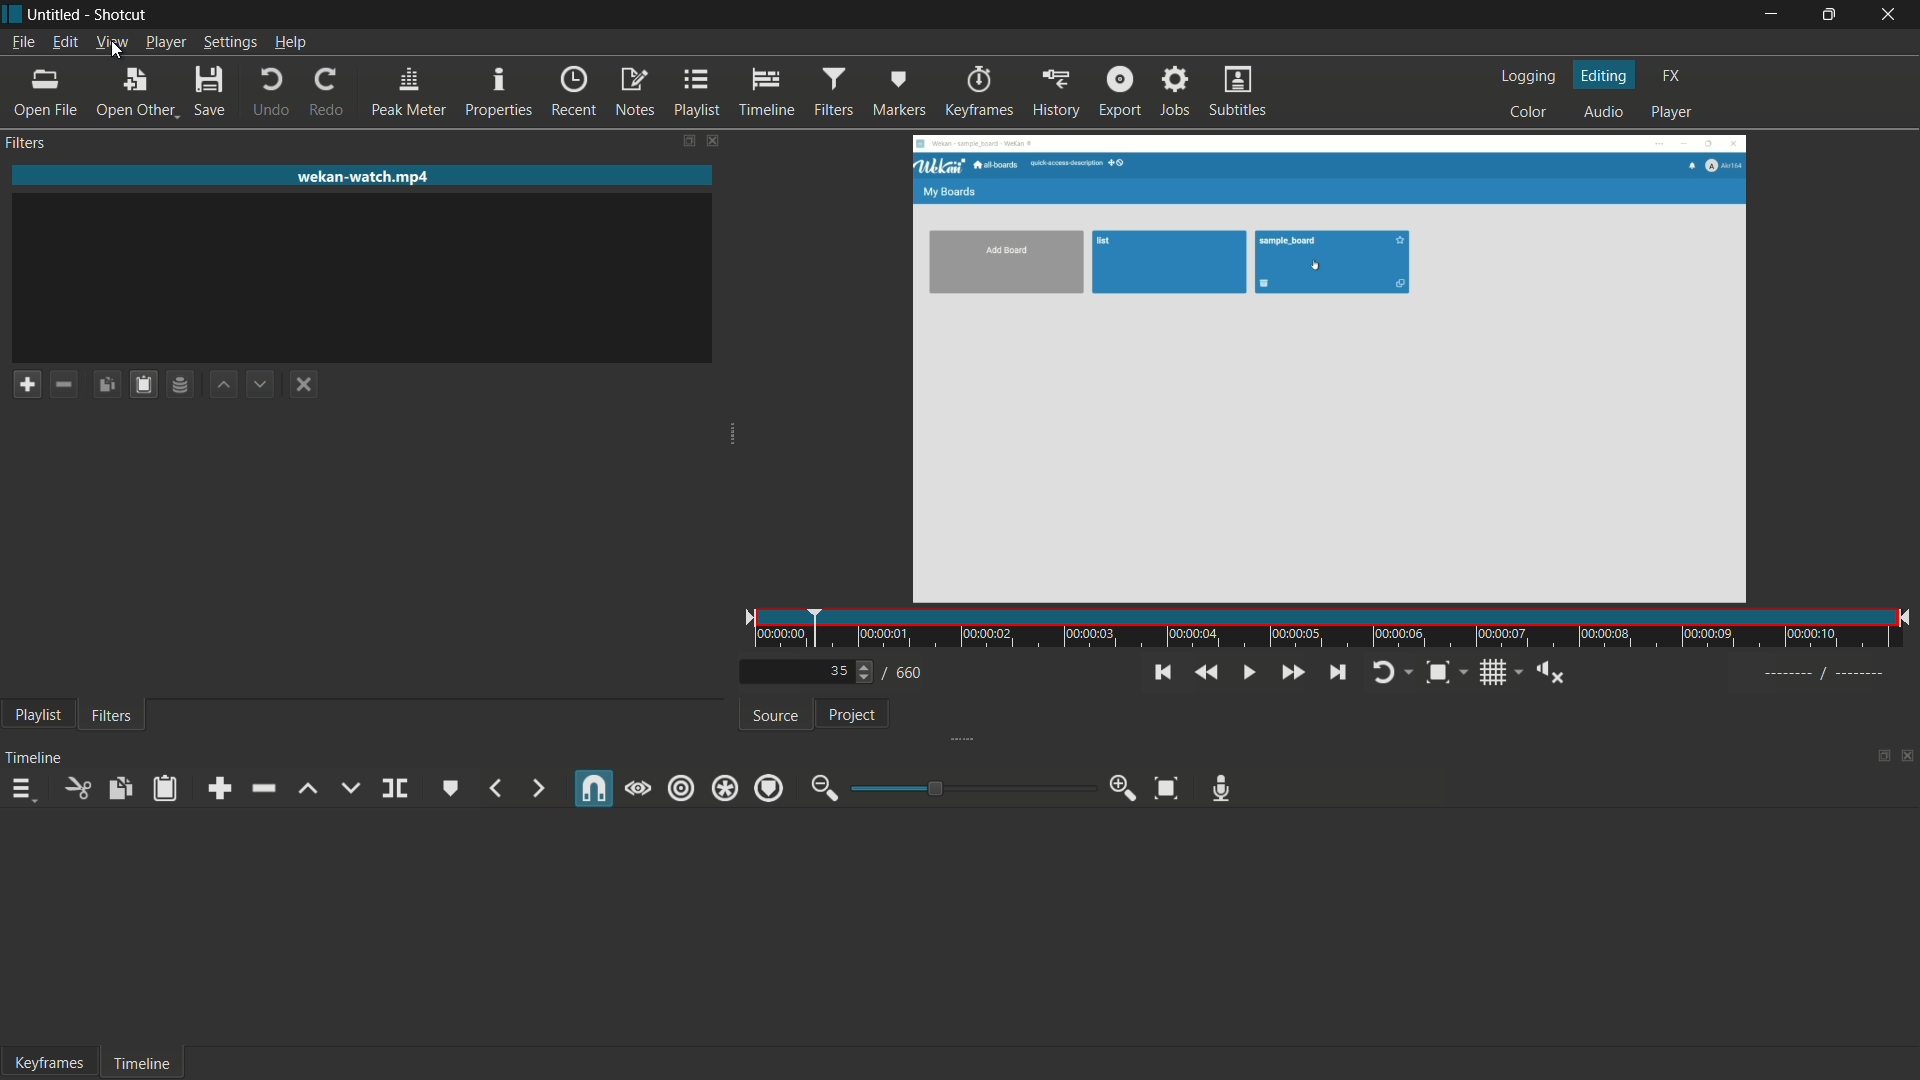 The width and height of the screenshot is (1920, 1080). What do you see at coordinates (56, 15) in the screenshot?
I see `project name` at bounding box center [56, 15].